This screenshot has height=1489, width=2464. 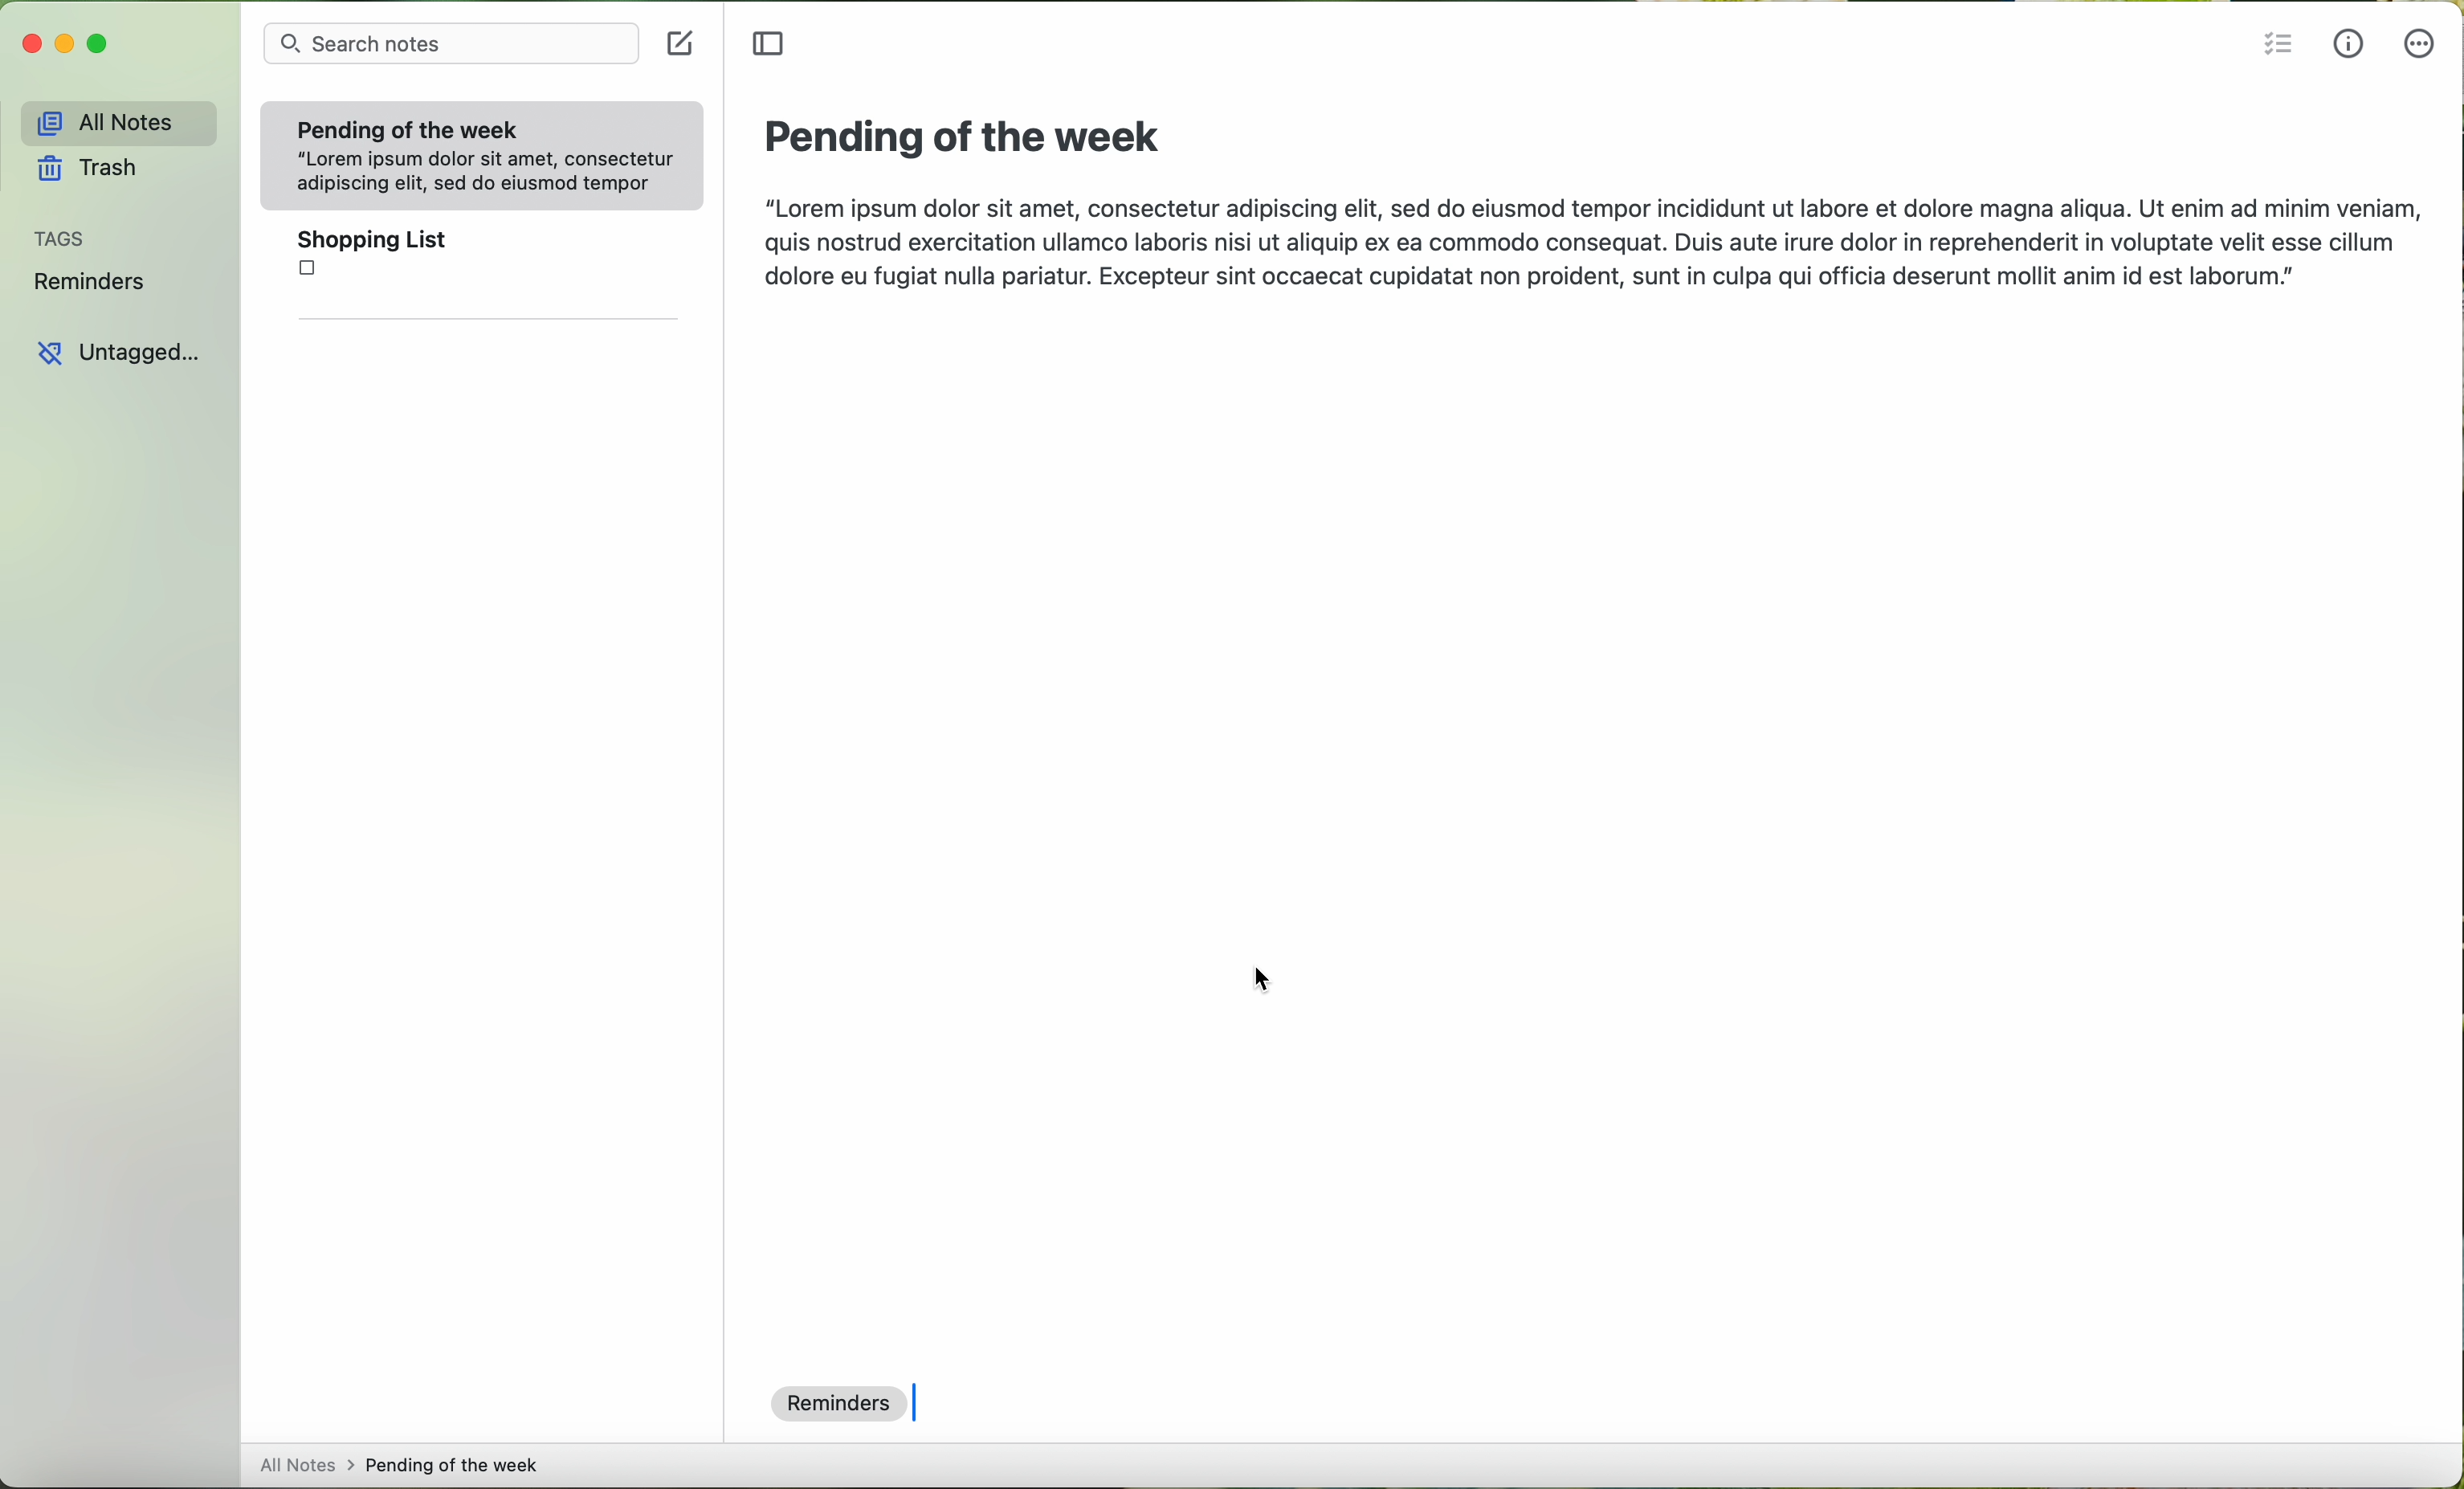 I want to click on search bar, so click(x=457, y=45).